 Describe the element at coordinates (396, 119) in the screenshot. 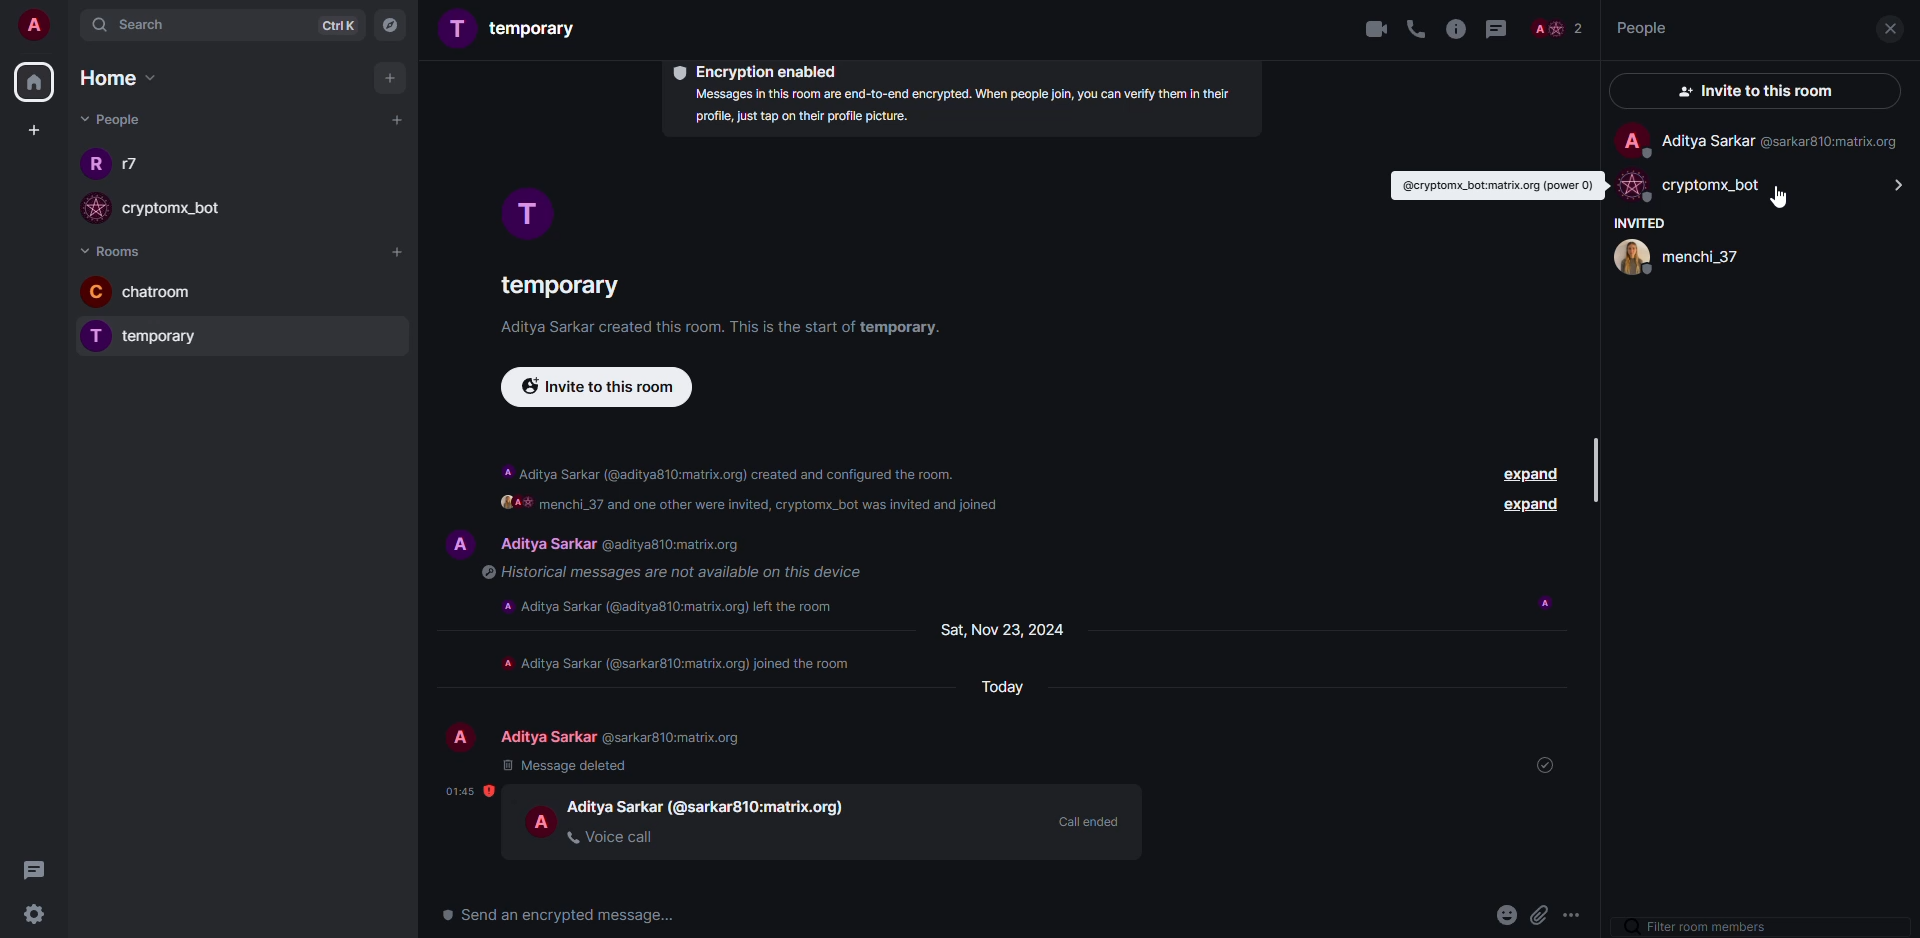

I see `start chat` at that location.